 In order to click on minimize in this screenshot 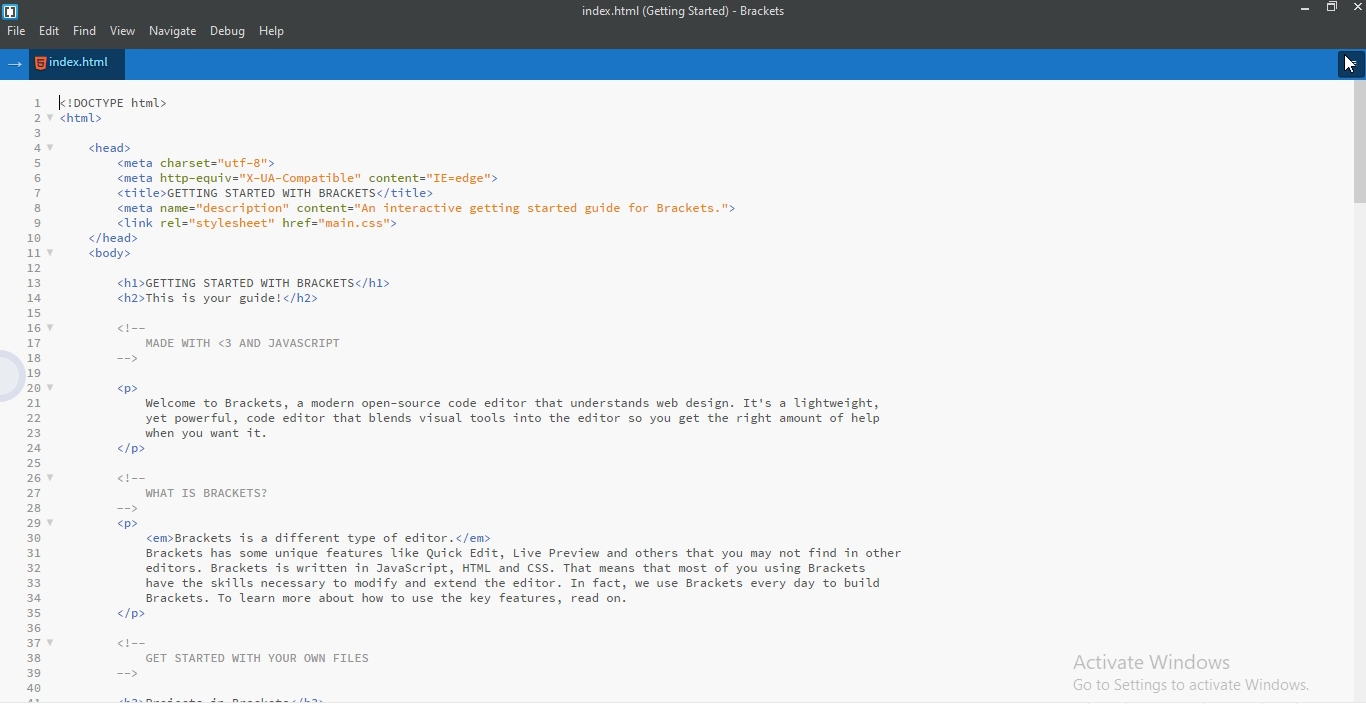, I will do `click(1306, 8)`.